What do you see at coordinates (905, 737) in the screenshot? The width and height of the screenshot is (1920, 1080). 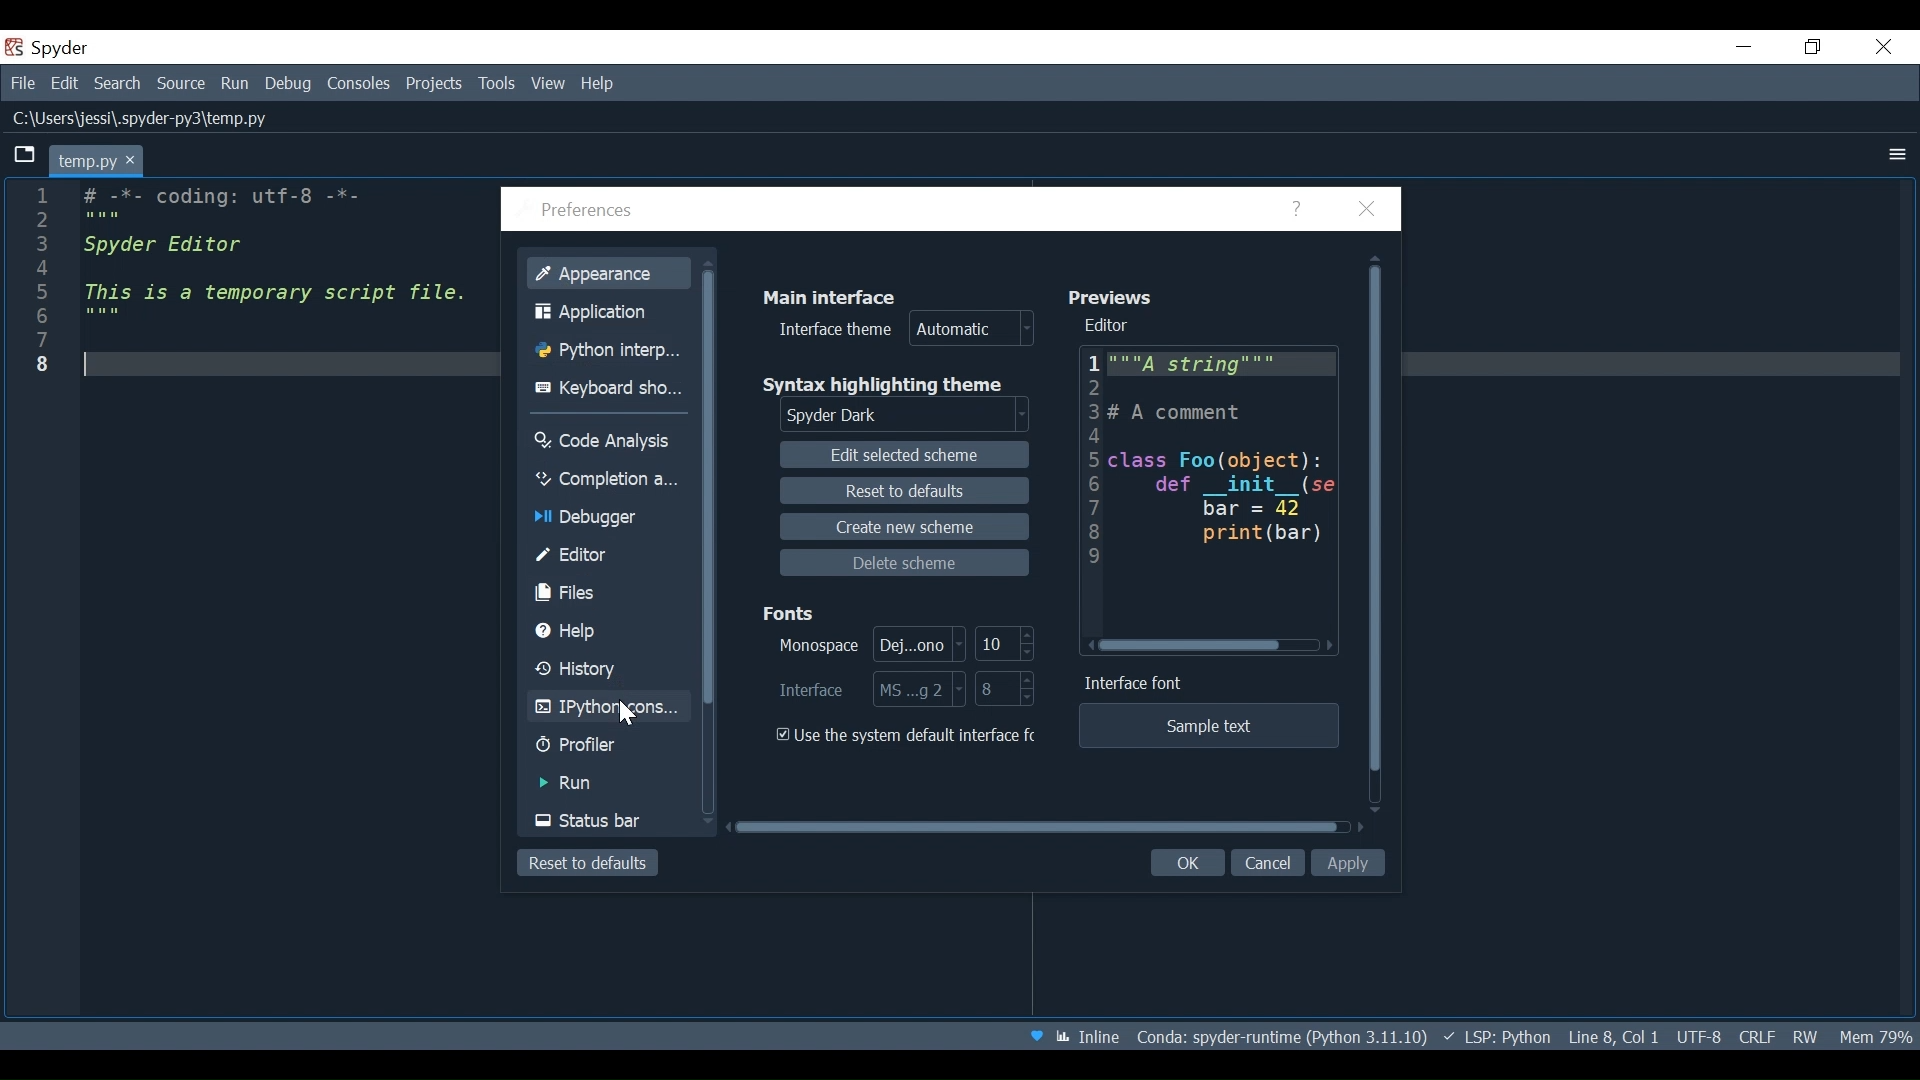 I see `(un)check the system default interface font` at bounding box center [905, 737].